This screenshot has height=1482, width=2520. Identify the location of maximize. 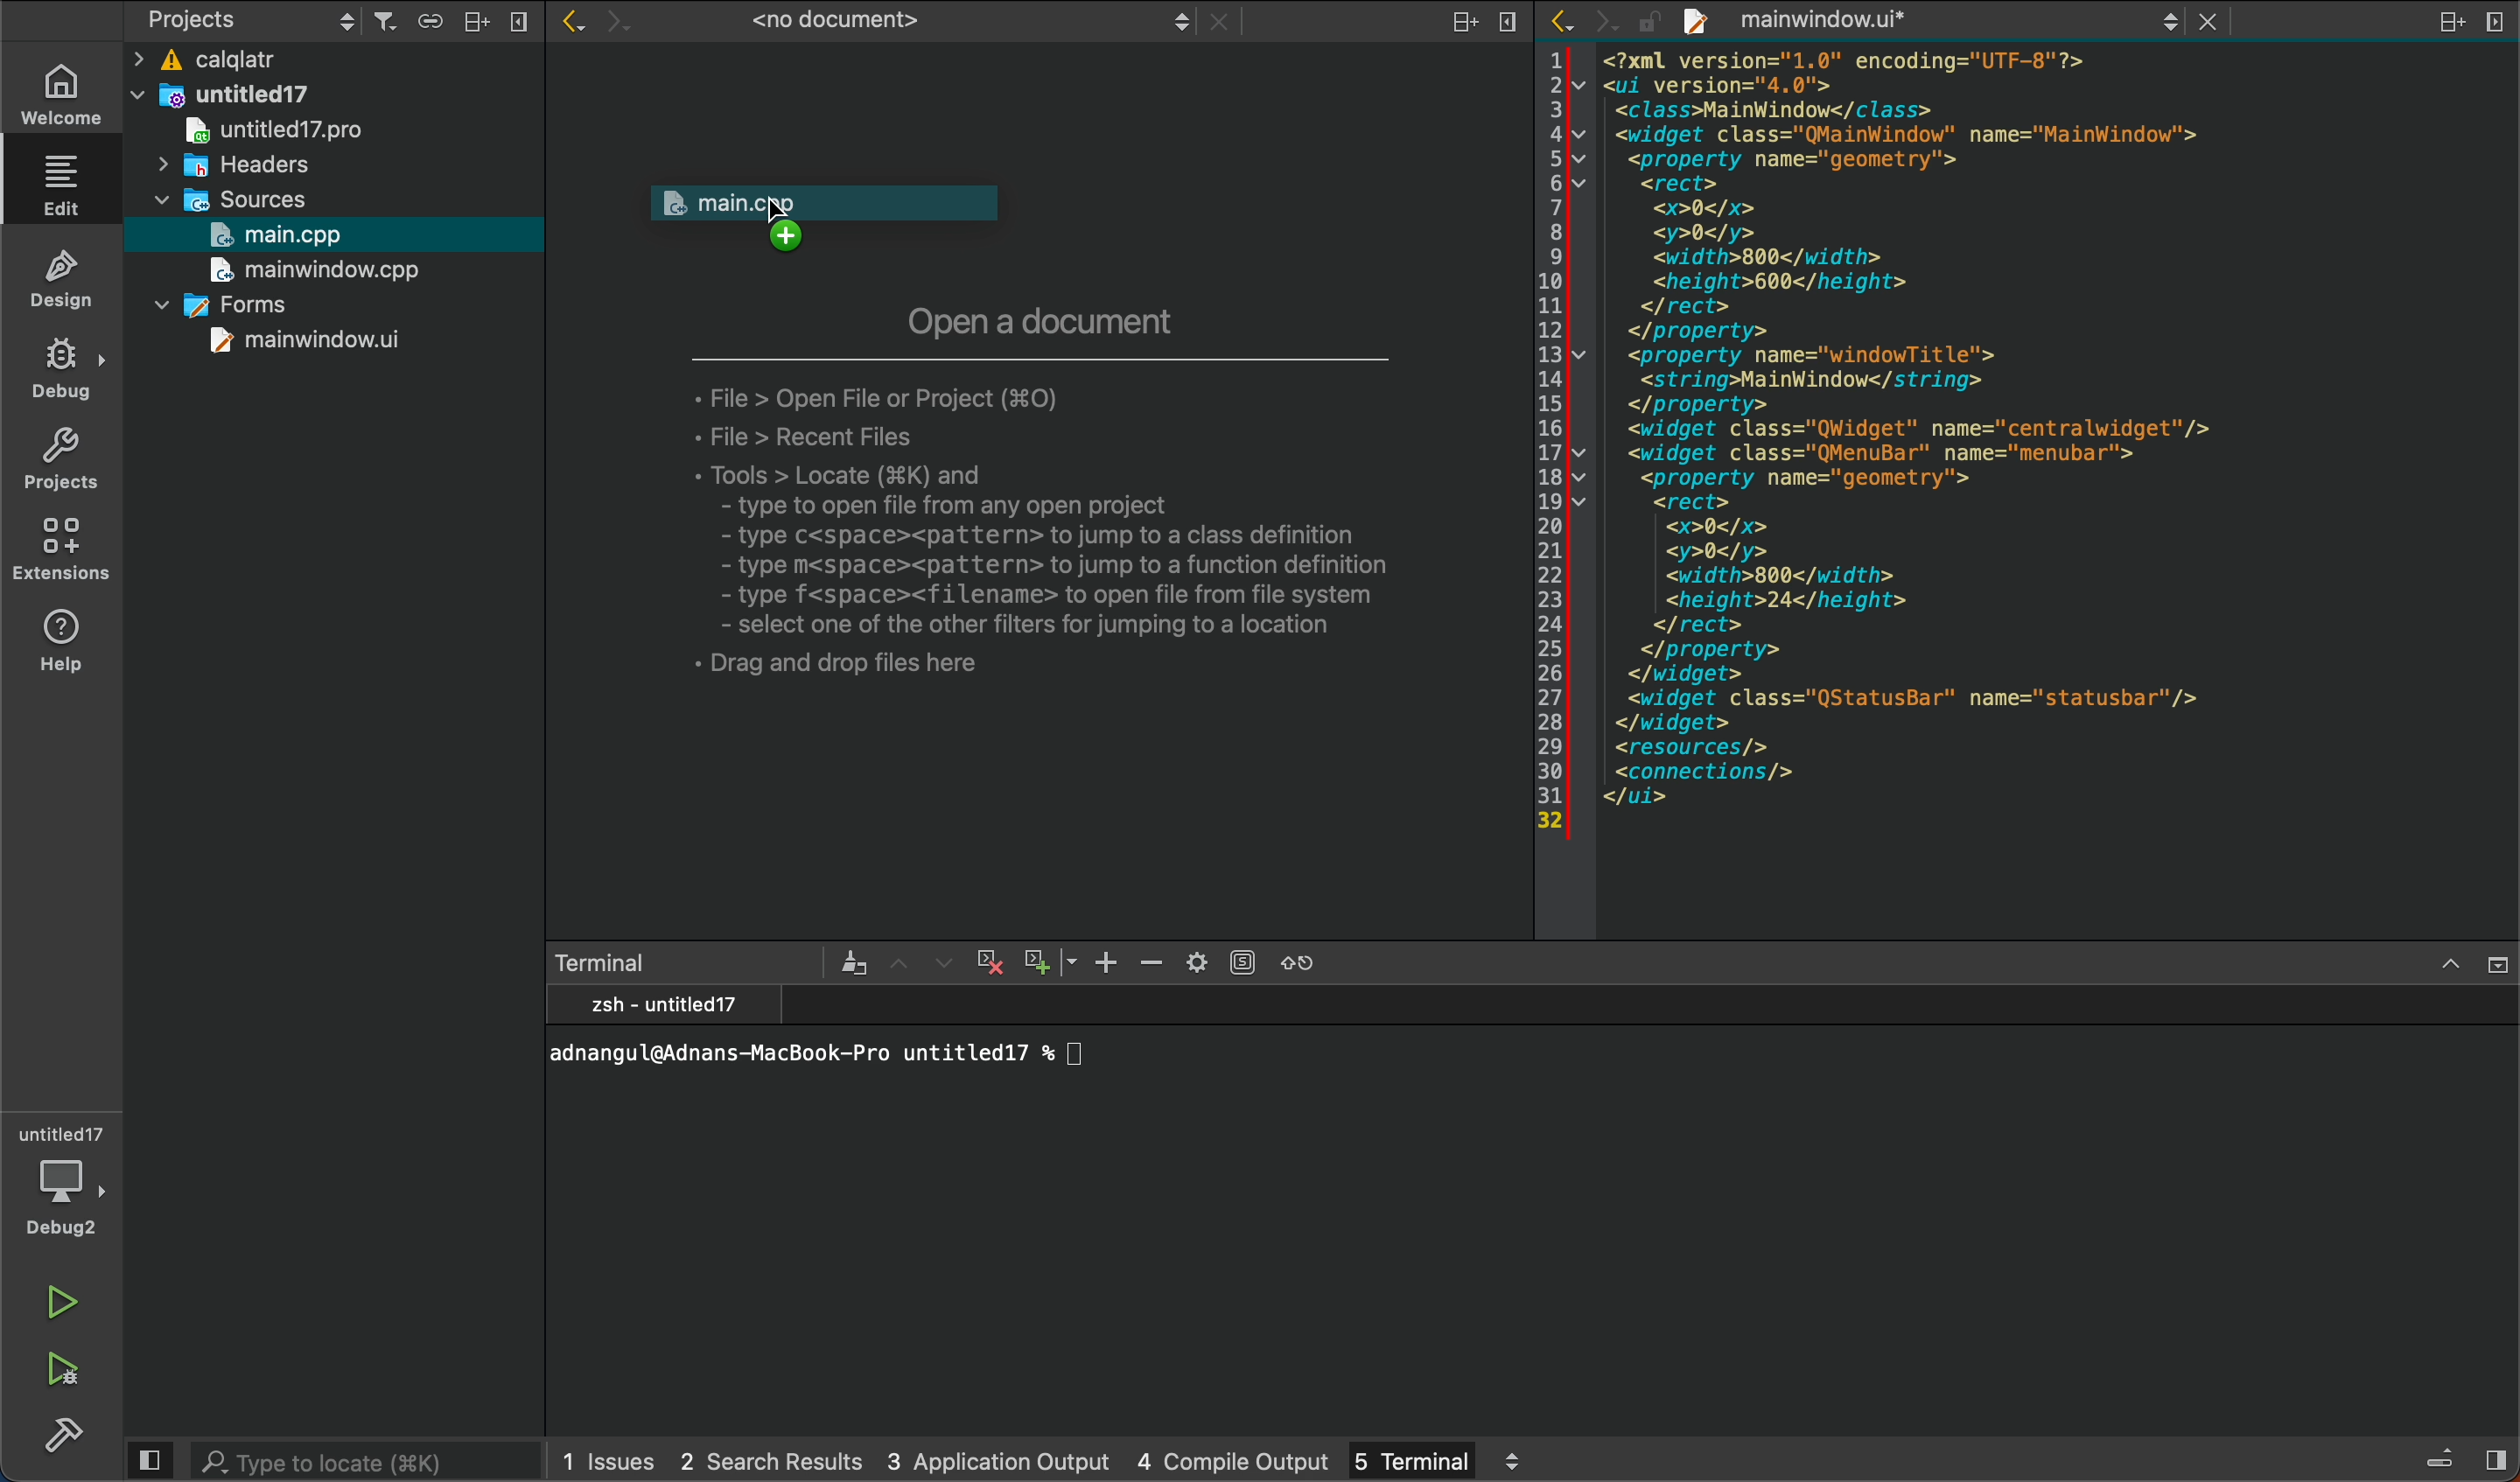
(2450, 966).